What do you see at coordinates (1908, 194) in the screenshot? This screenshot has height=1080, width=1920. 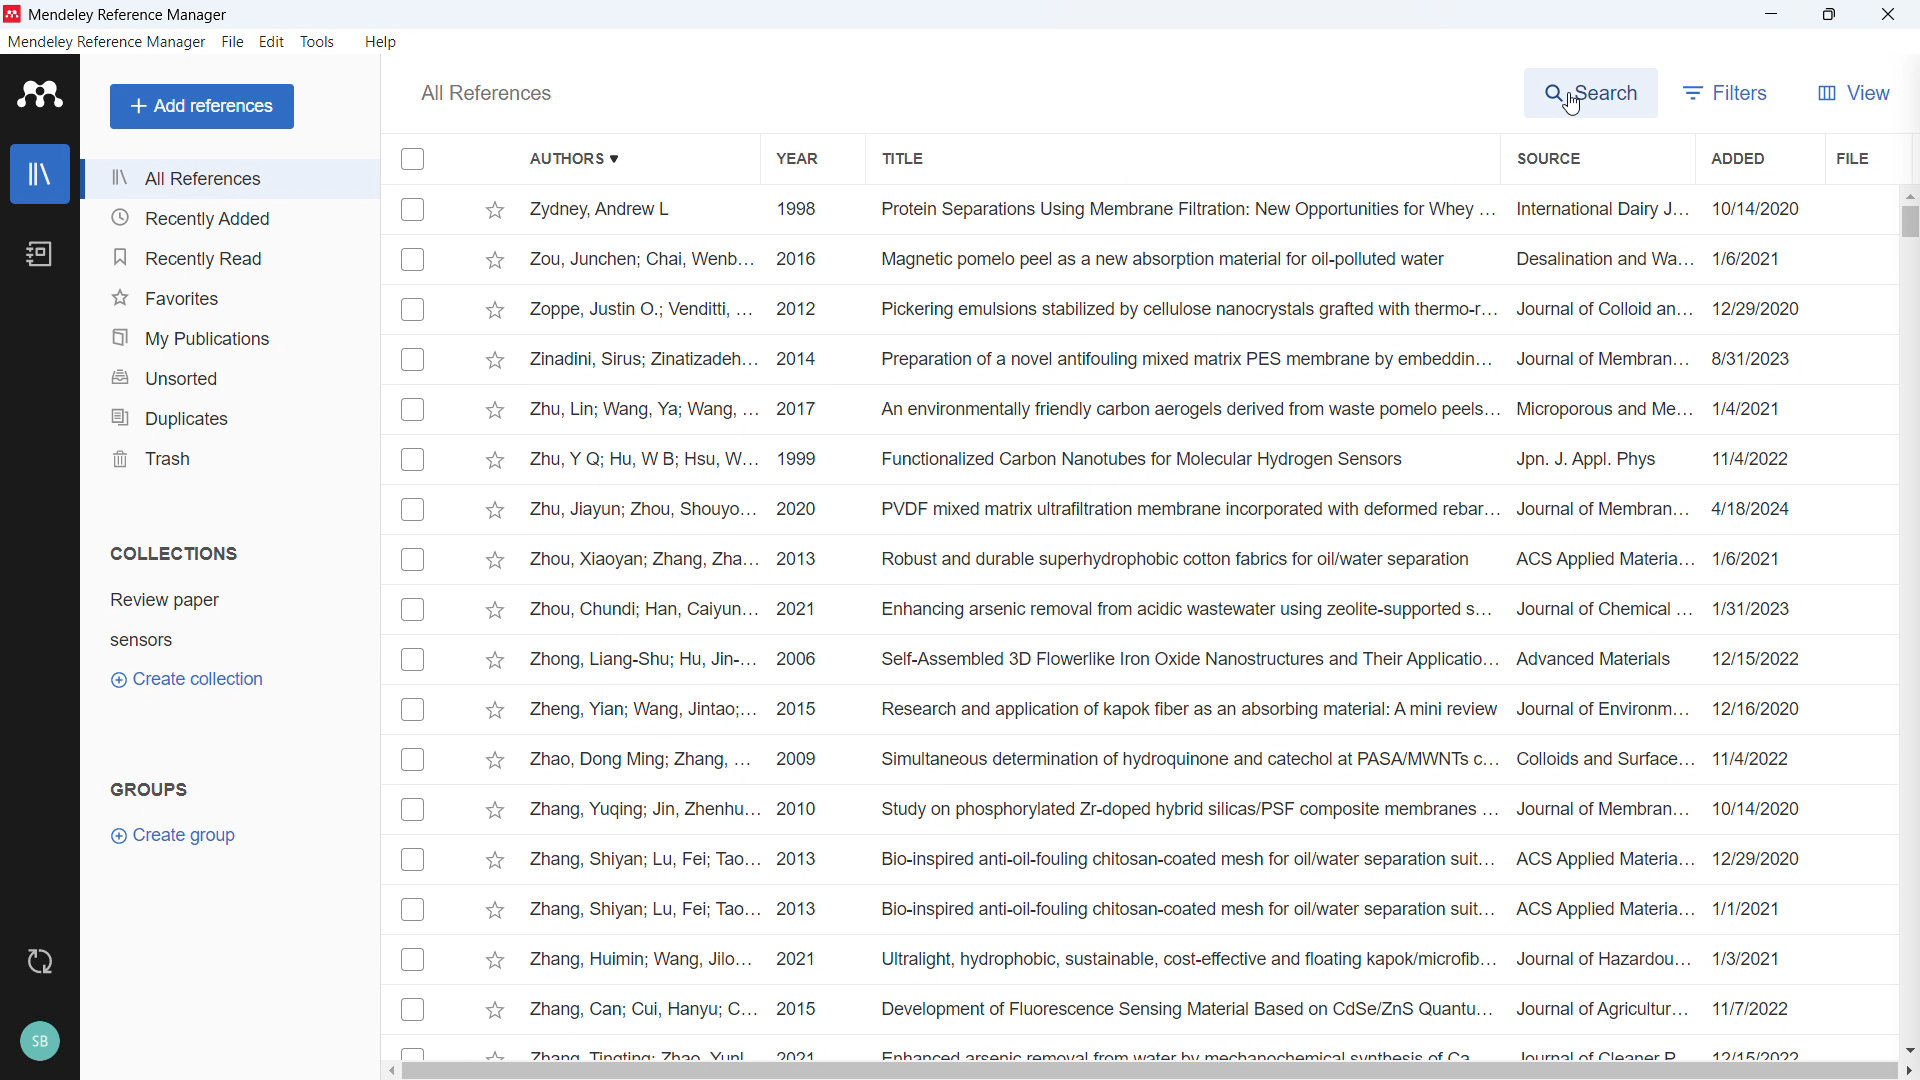 I see `Scroll up ` at bounding box center [1908, 194].